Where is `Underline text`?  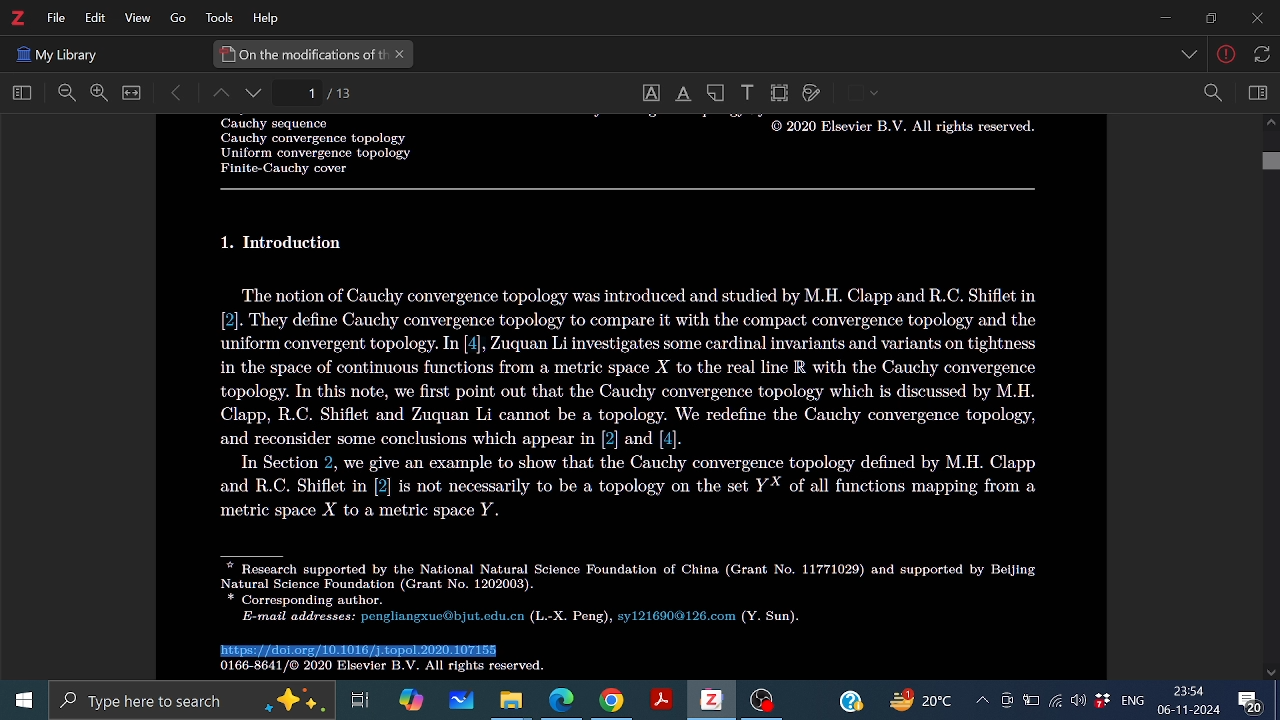 Underline text is located at coordinates (682, 94).